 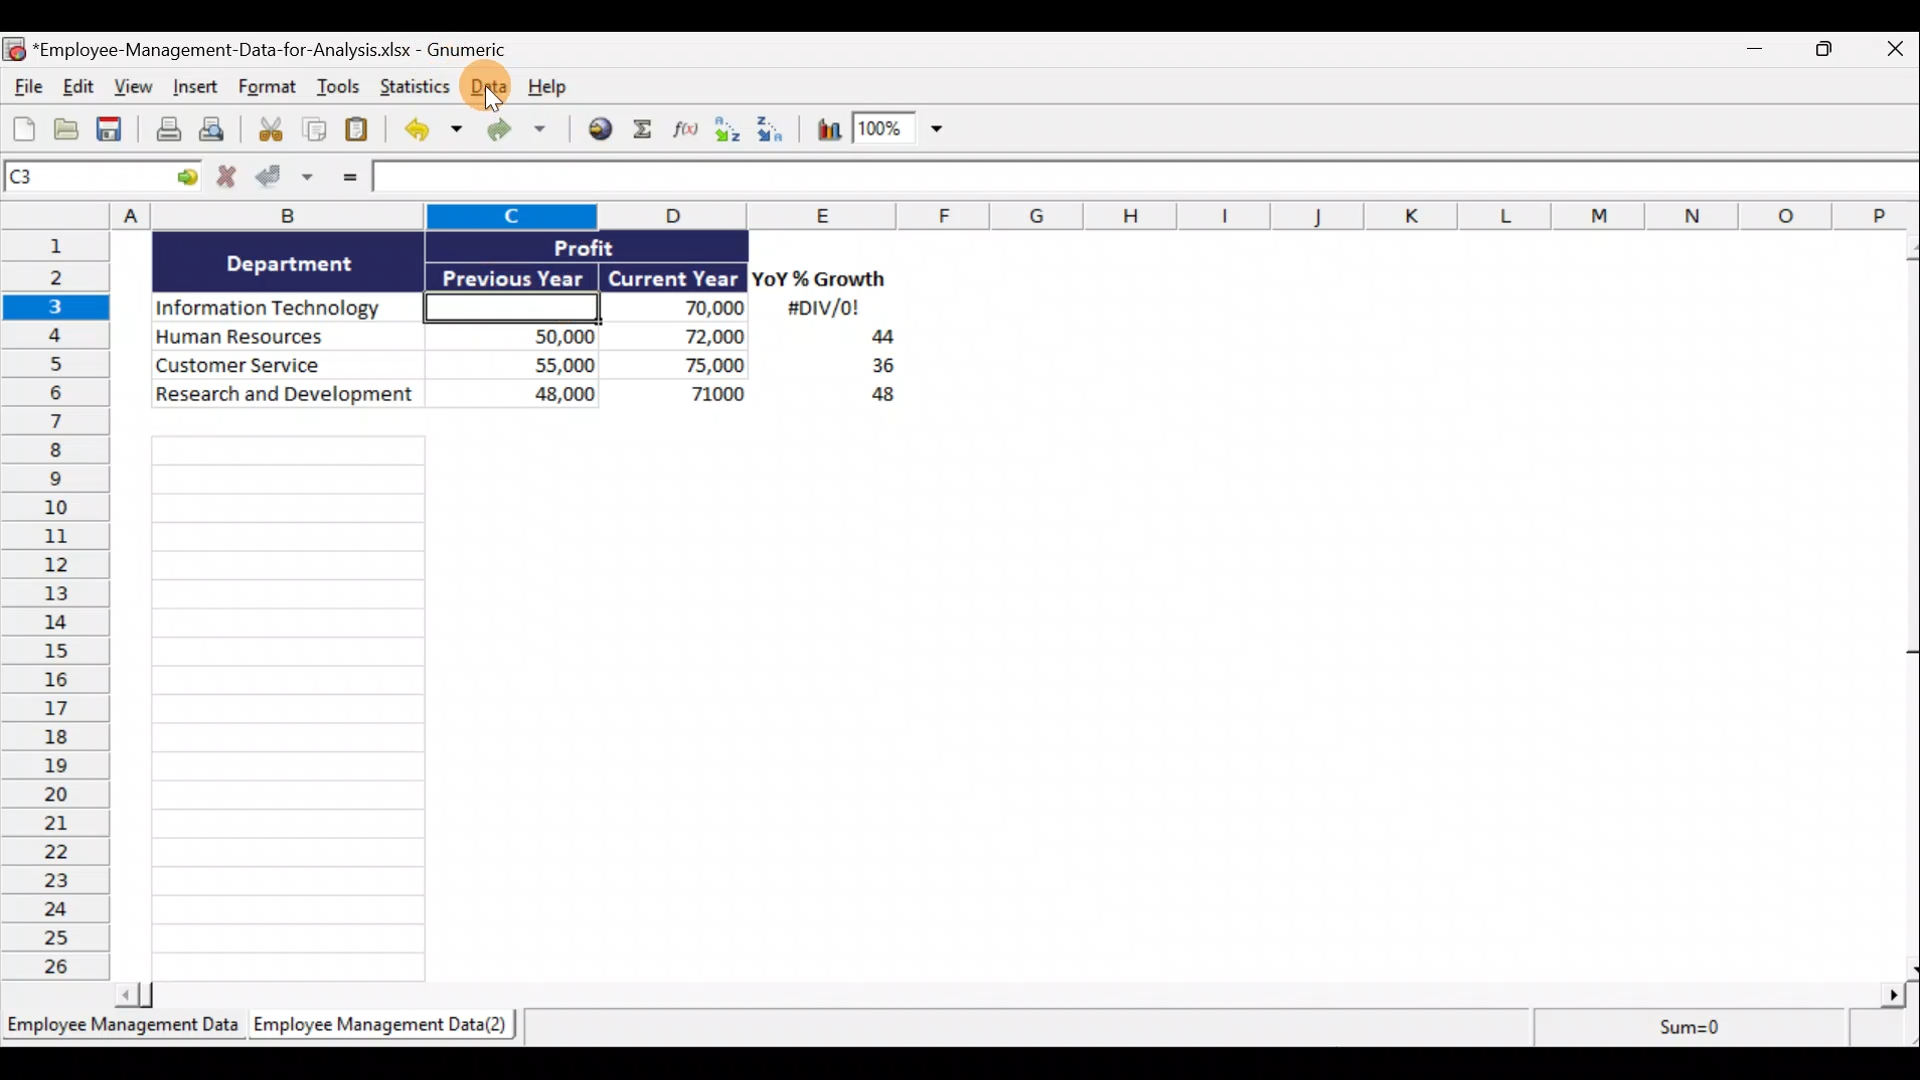 What do you see at coordinates (903, 133) in the screenshot?
I see `Zoom` at bounding box center [903, 133].